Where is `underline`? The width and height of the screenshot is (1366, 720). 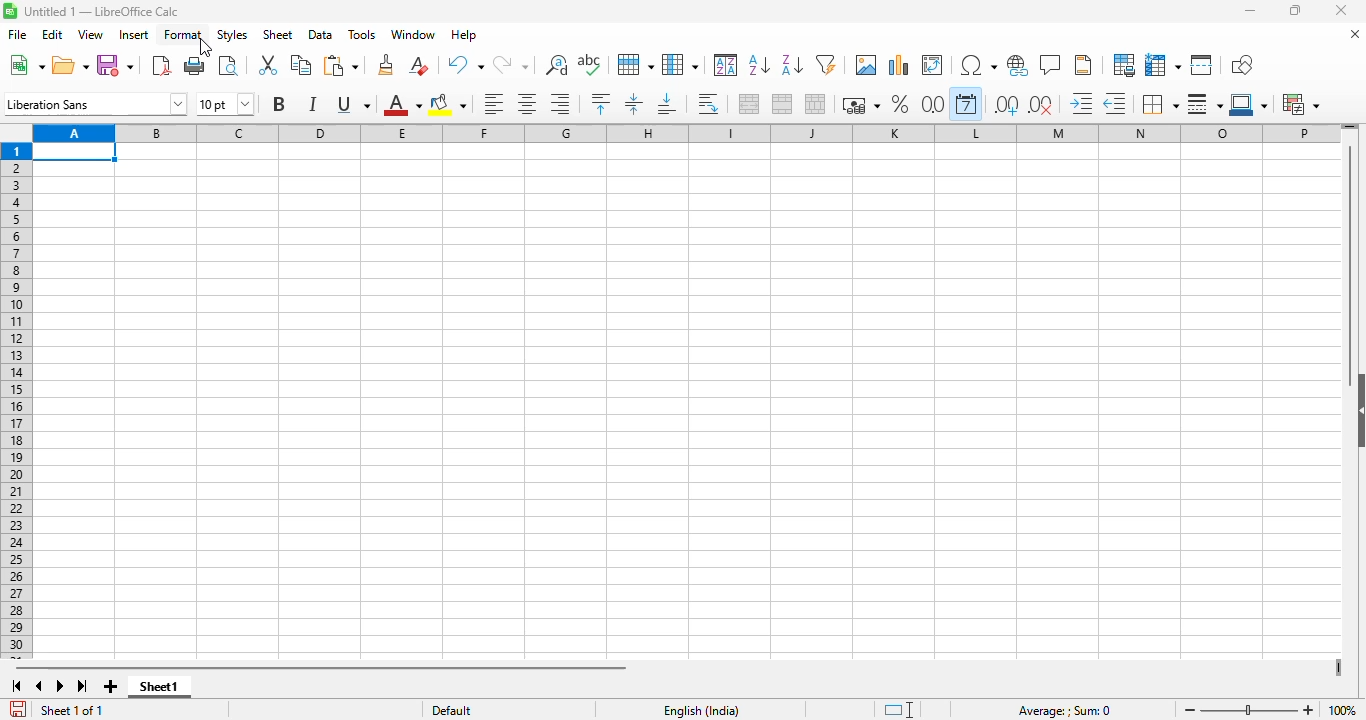
underline is located at coordinates (353, 105).